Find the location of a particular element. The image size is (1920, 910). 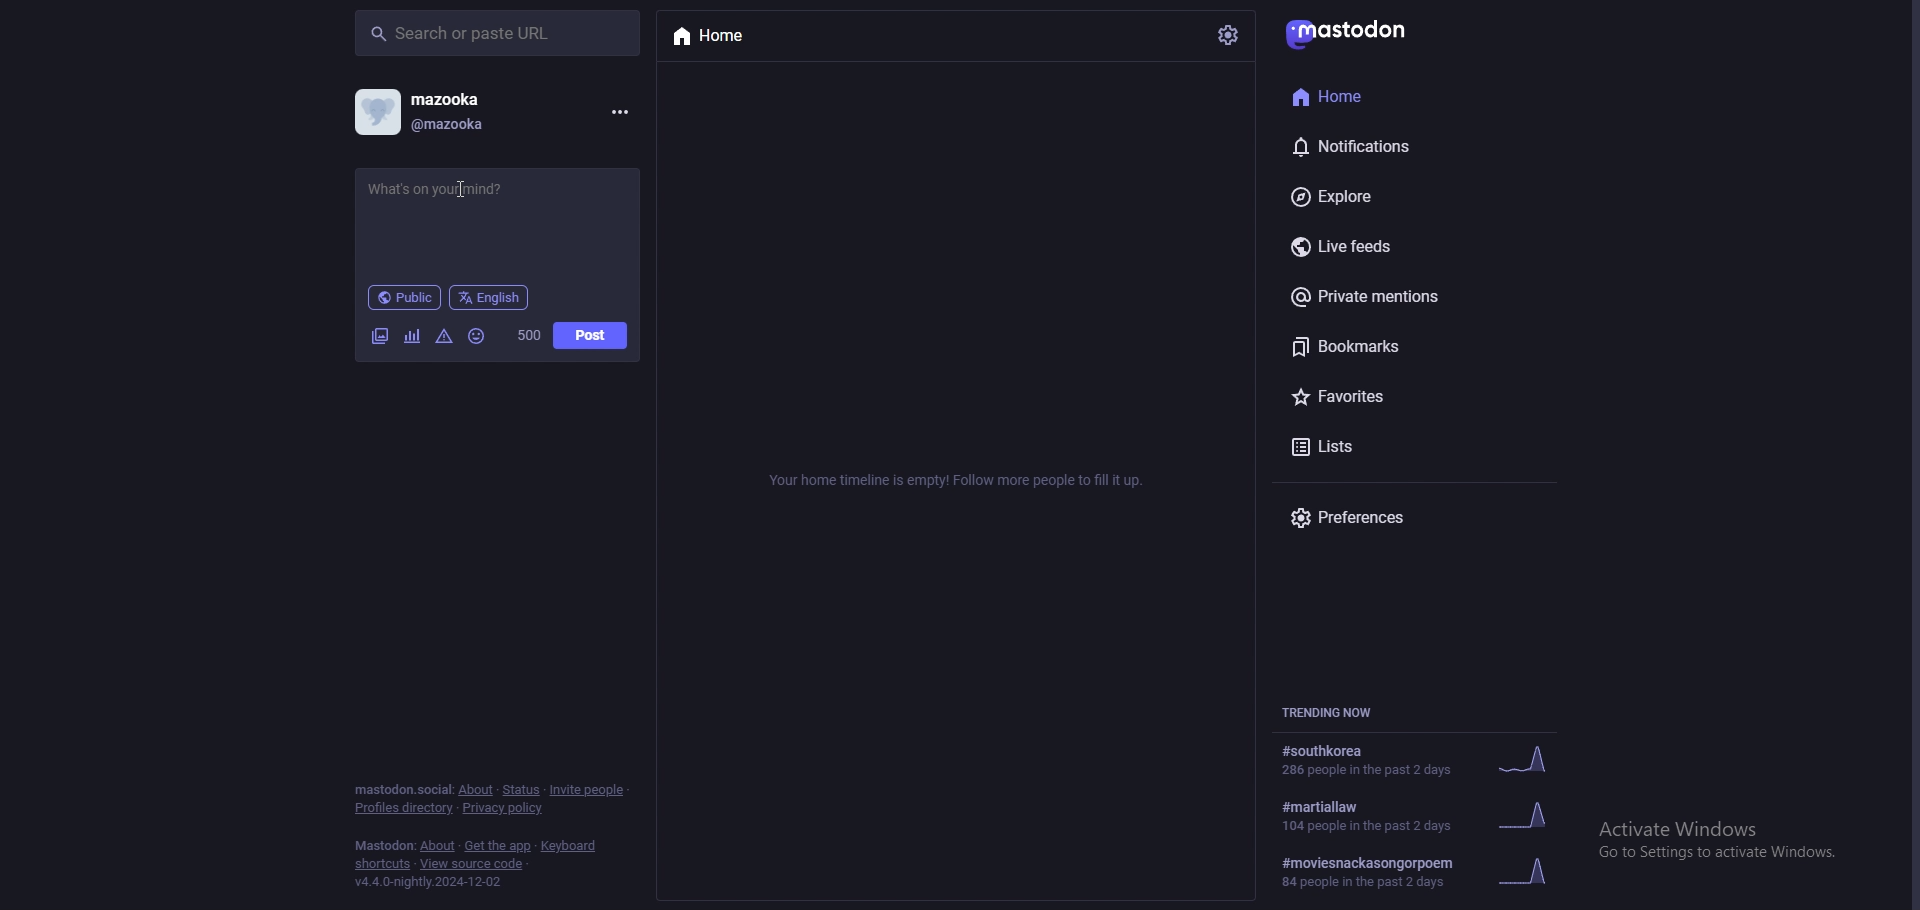

private mentions is located at coordinates (1404, 300).